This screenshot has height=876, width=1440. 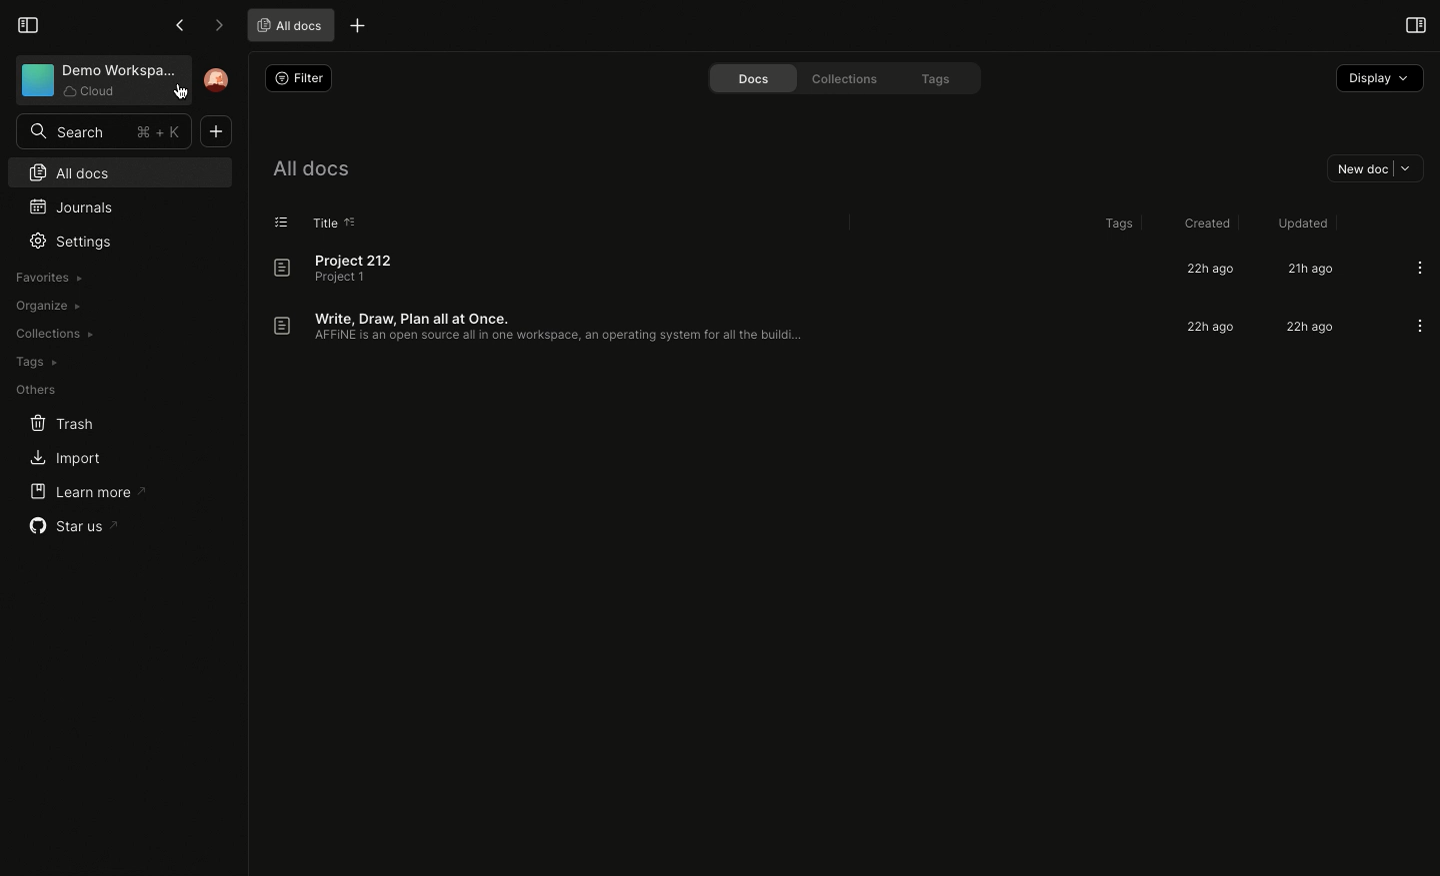 What do you see at coordinates (181, 98) in the screenshot?
I see `cursor` at bounding box center [181, 98].